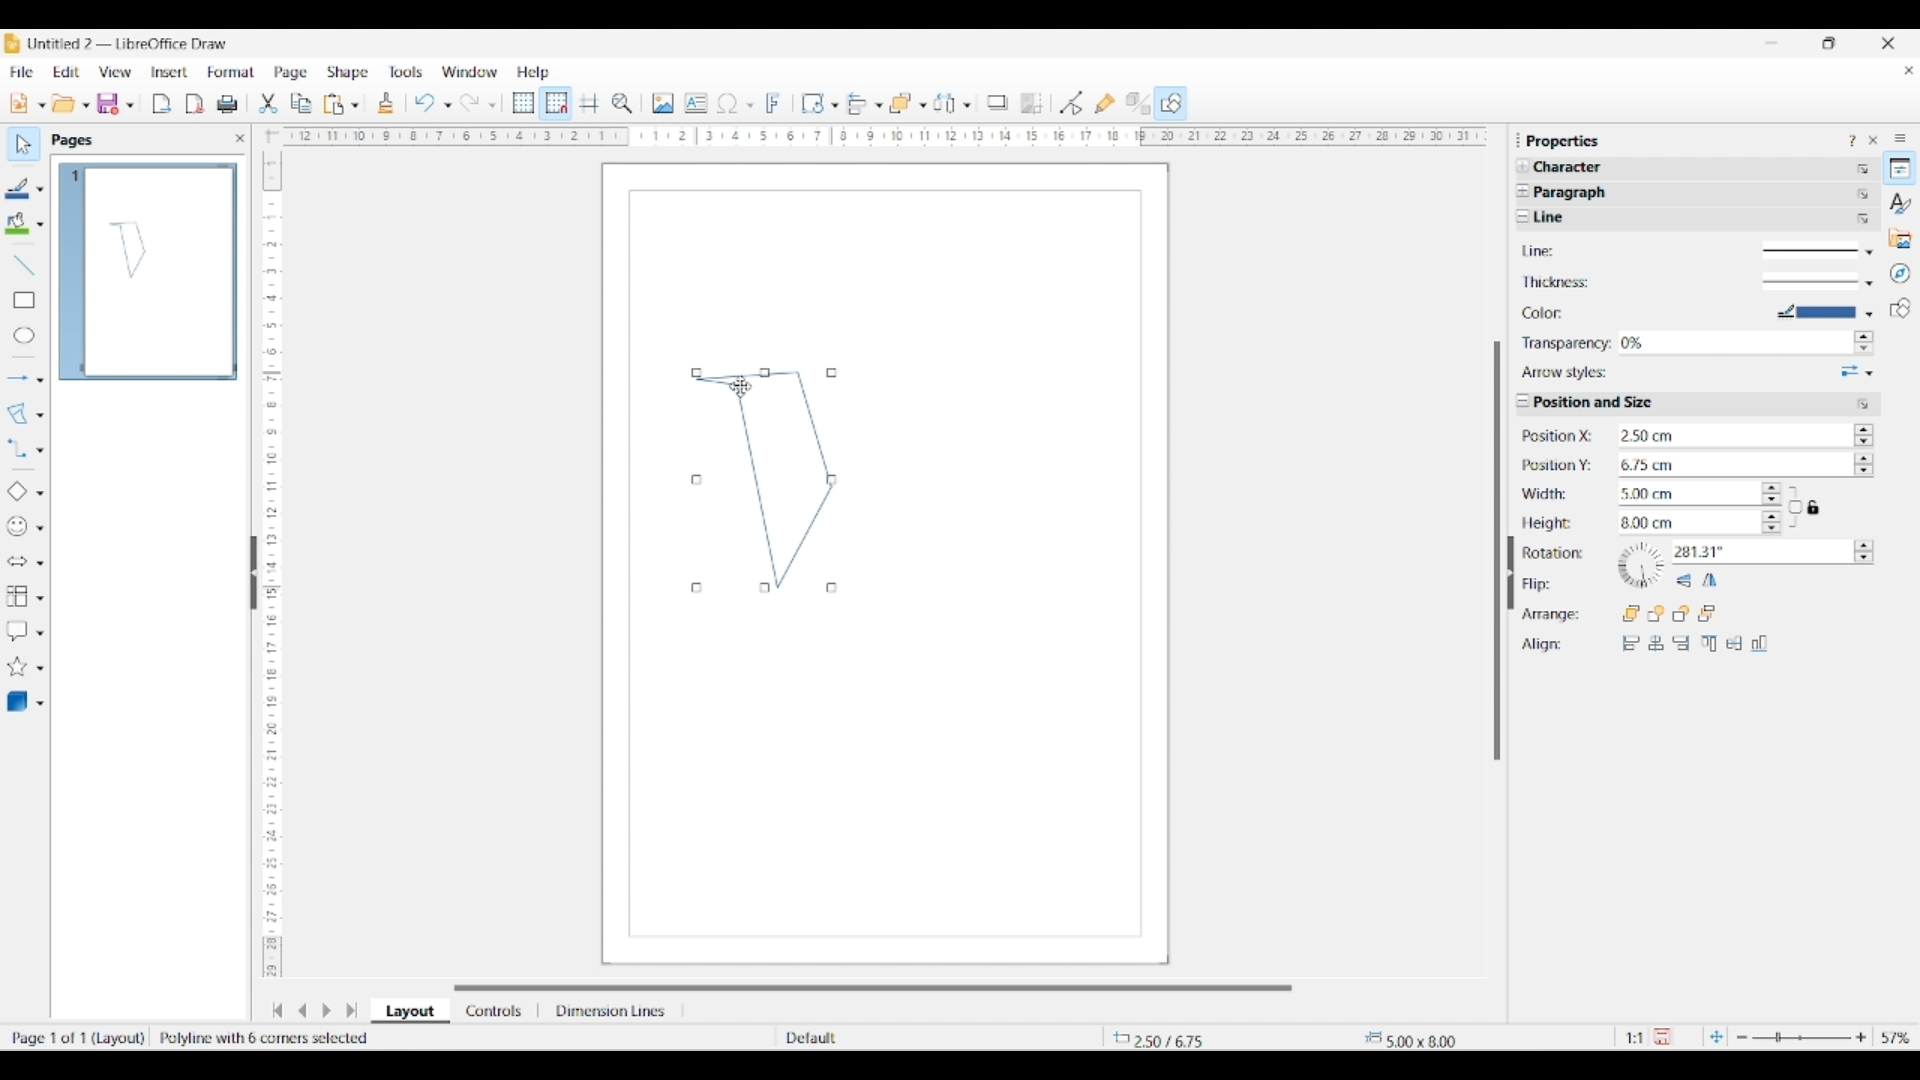  Describe the element at coordinates (923, 106) in the screenshot. I see `Arrange objects options` at that location.